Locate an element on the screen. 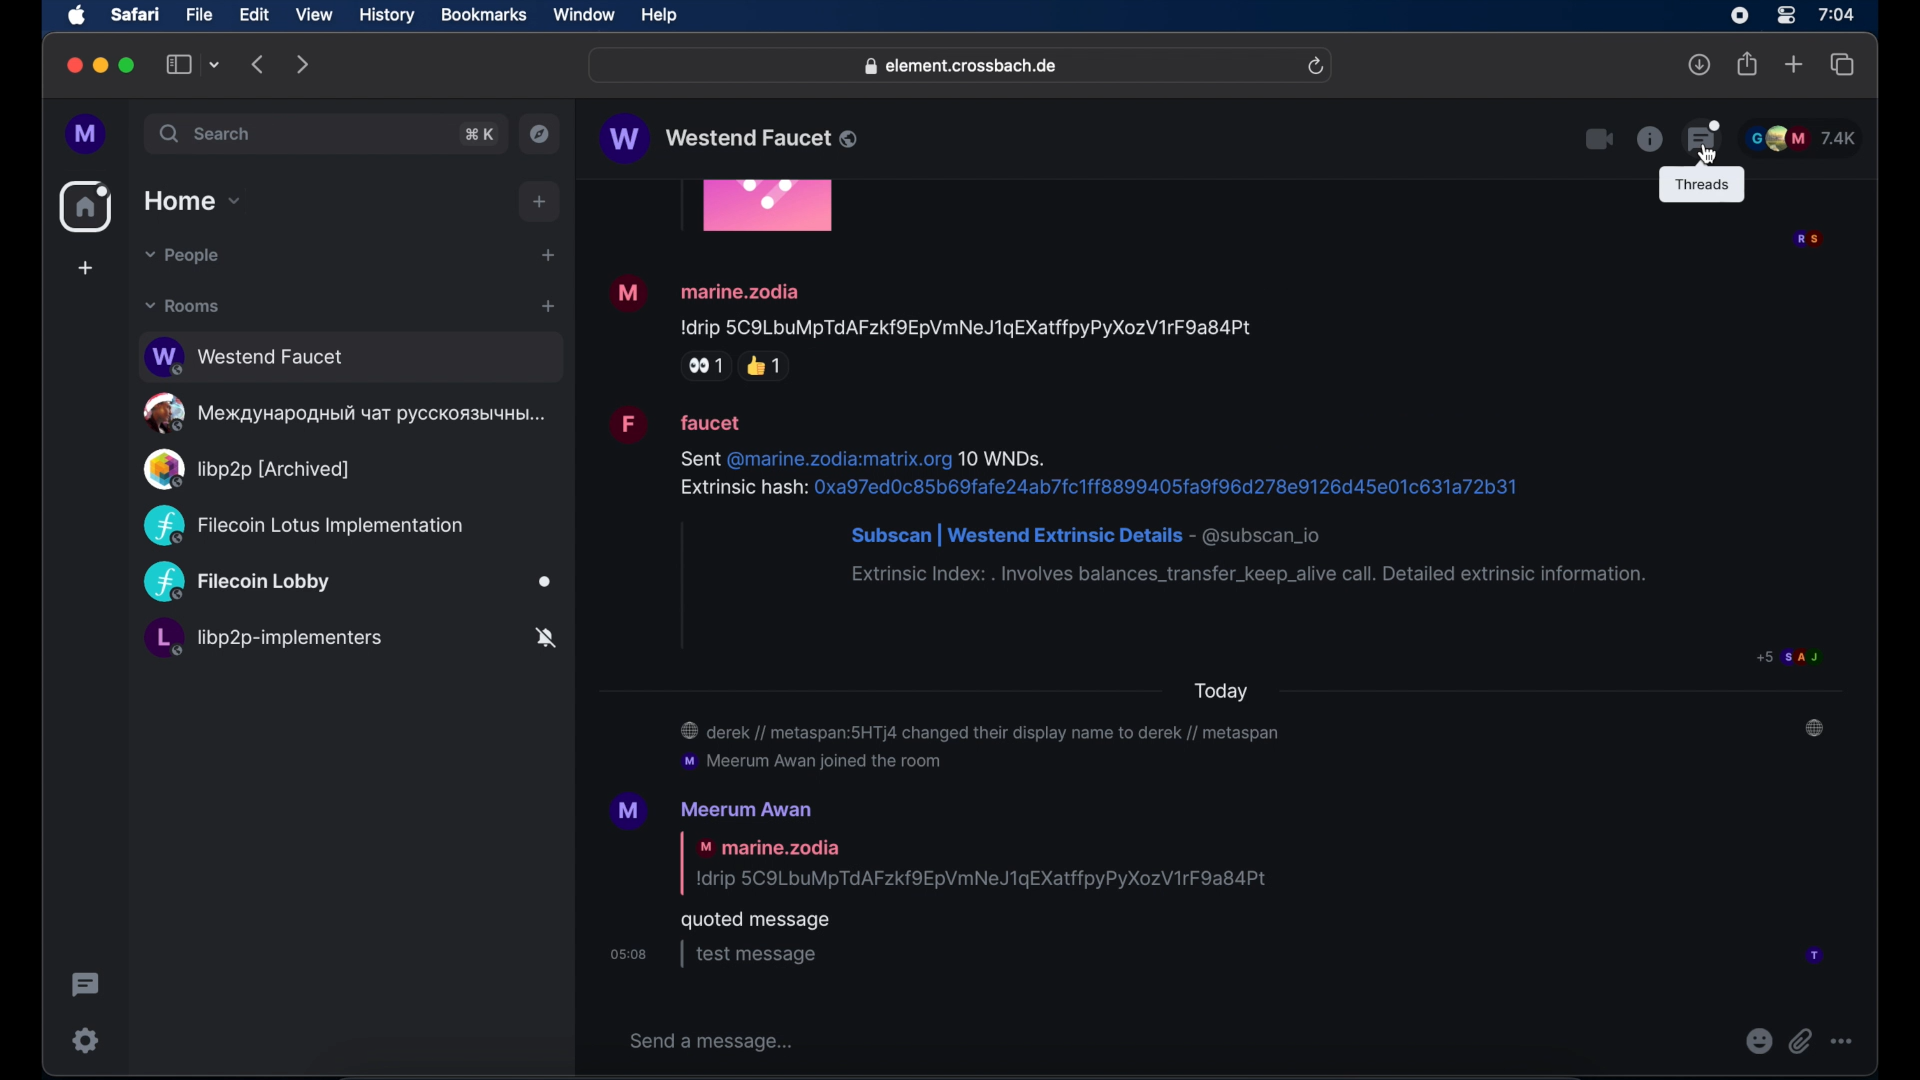 The height and width of the screenshot is (1080, 1920). file is located at coordinates (199, 16).